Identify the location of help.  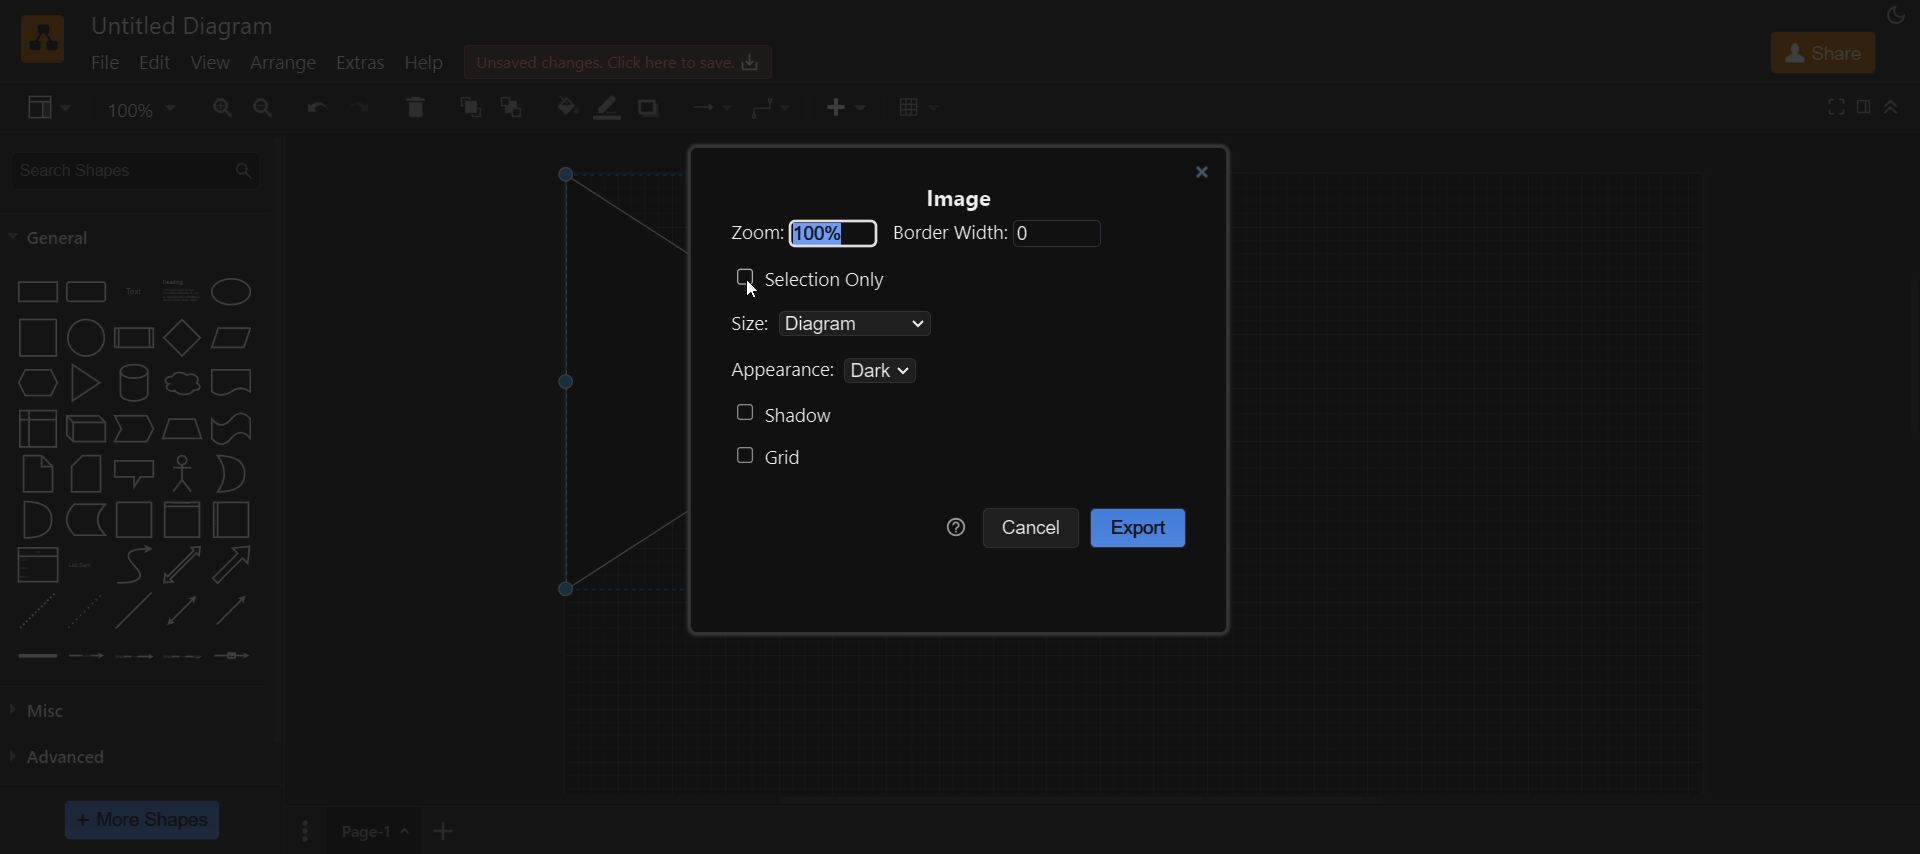
(956, 527).